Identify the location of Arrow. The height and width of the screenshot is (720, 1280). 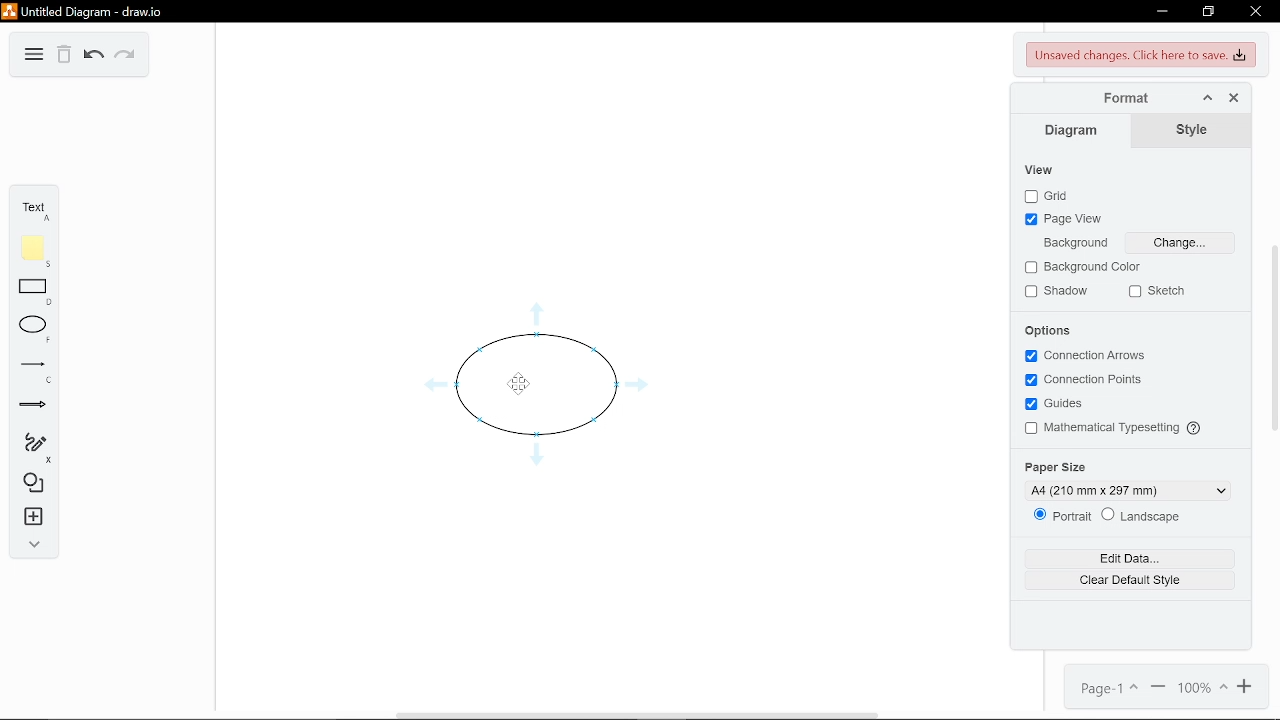
(33, 402).